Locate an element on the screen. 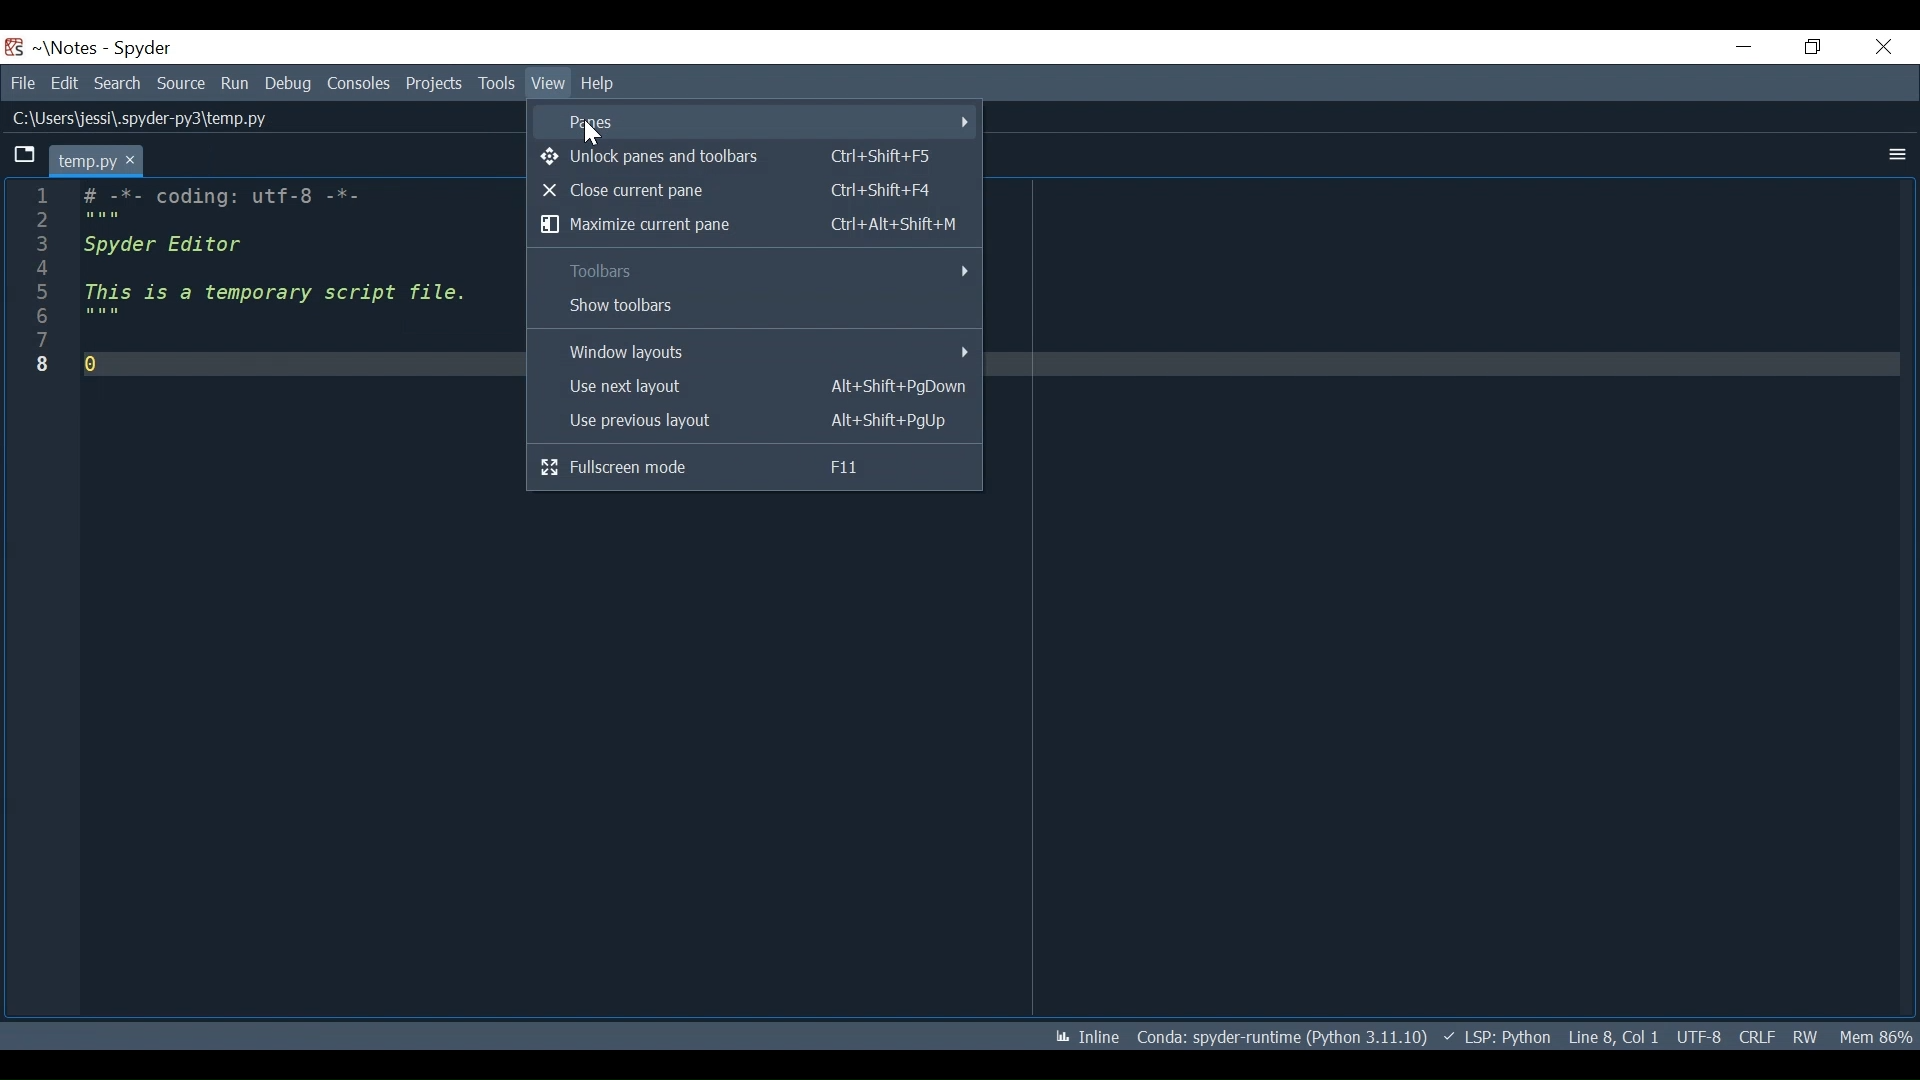  Close current pane is located at coordinates (751, 190).